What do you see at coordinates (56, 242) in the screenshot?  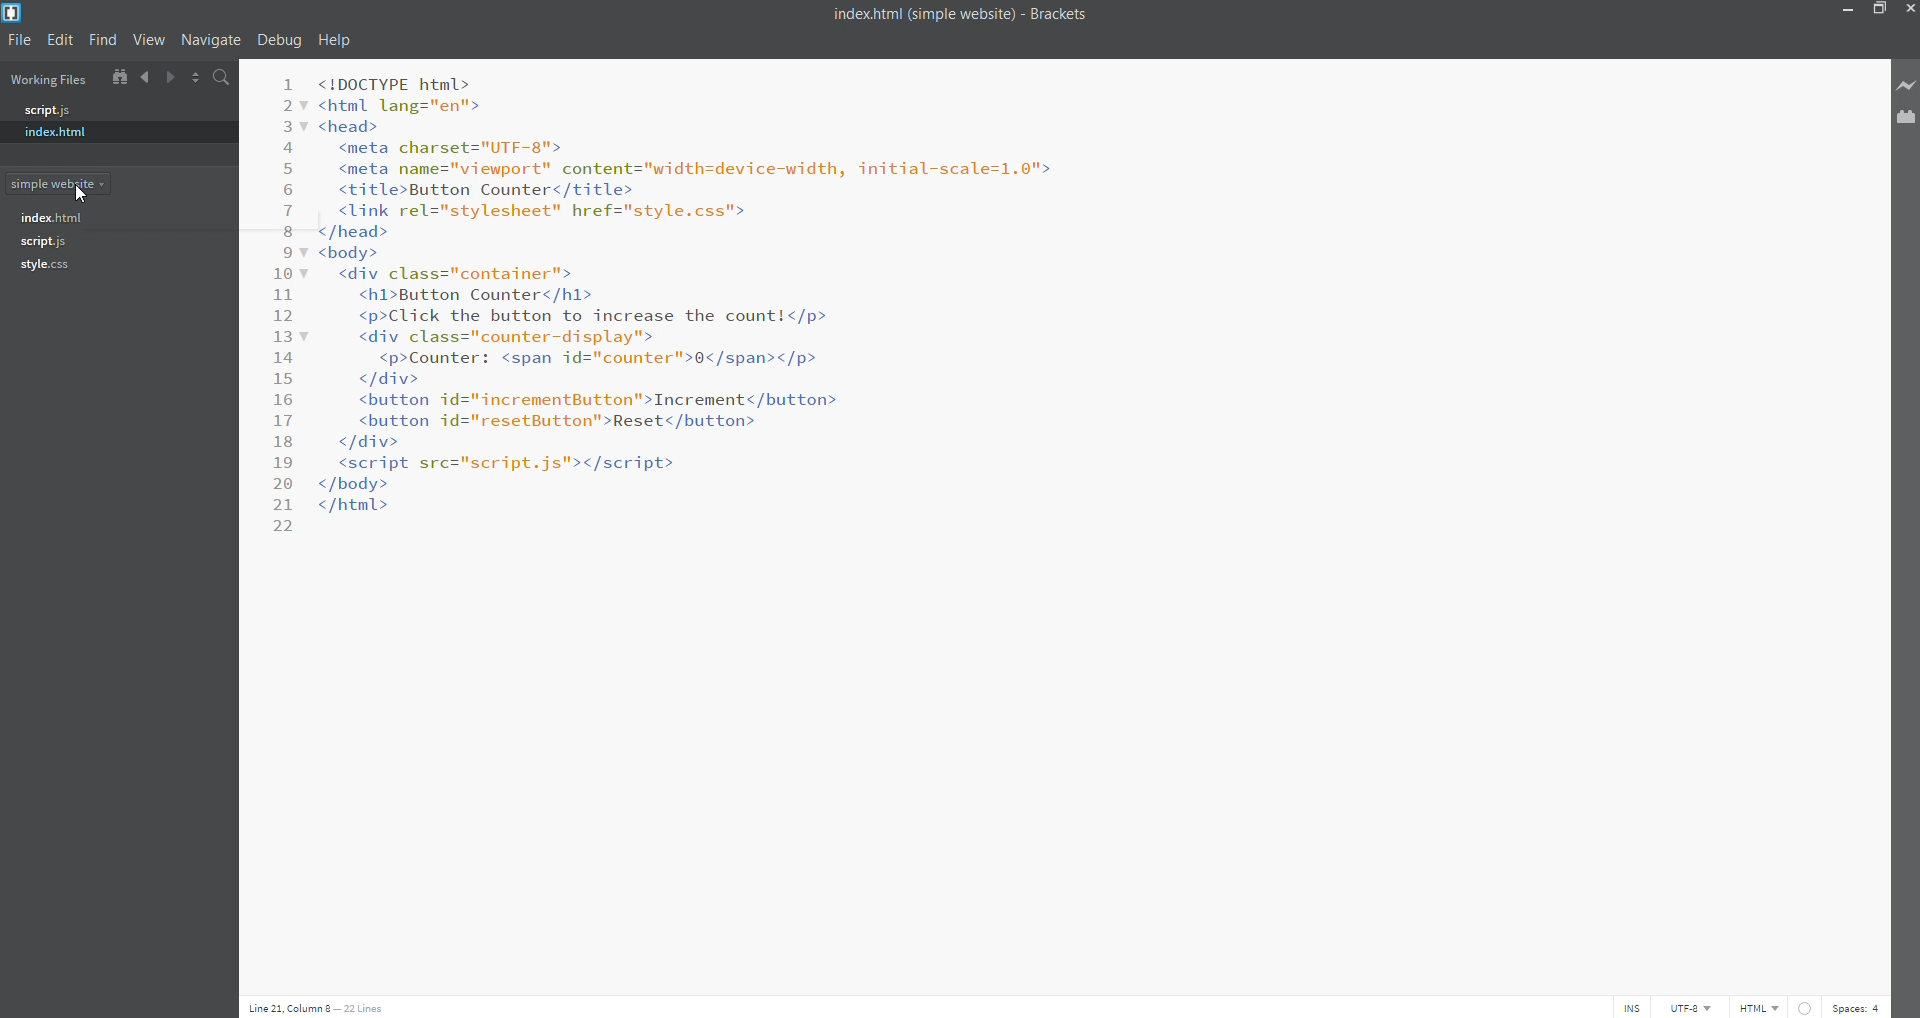 I see `script.js` at bounding box center [56, 242].